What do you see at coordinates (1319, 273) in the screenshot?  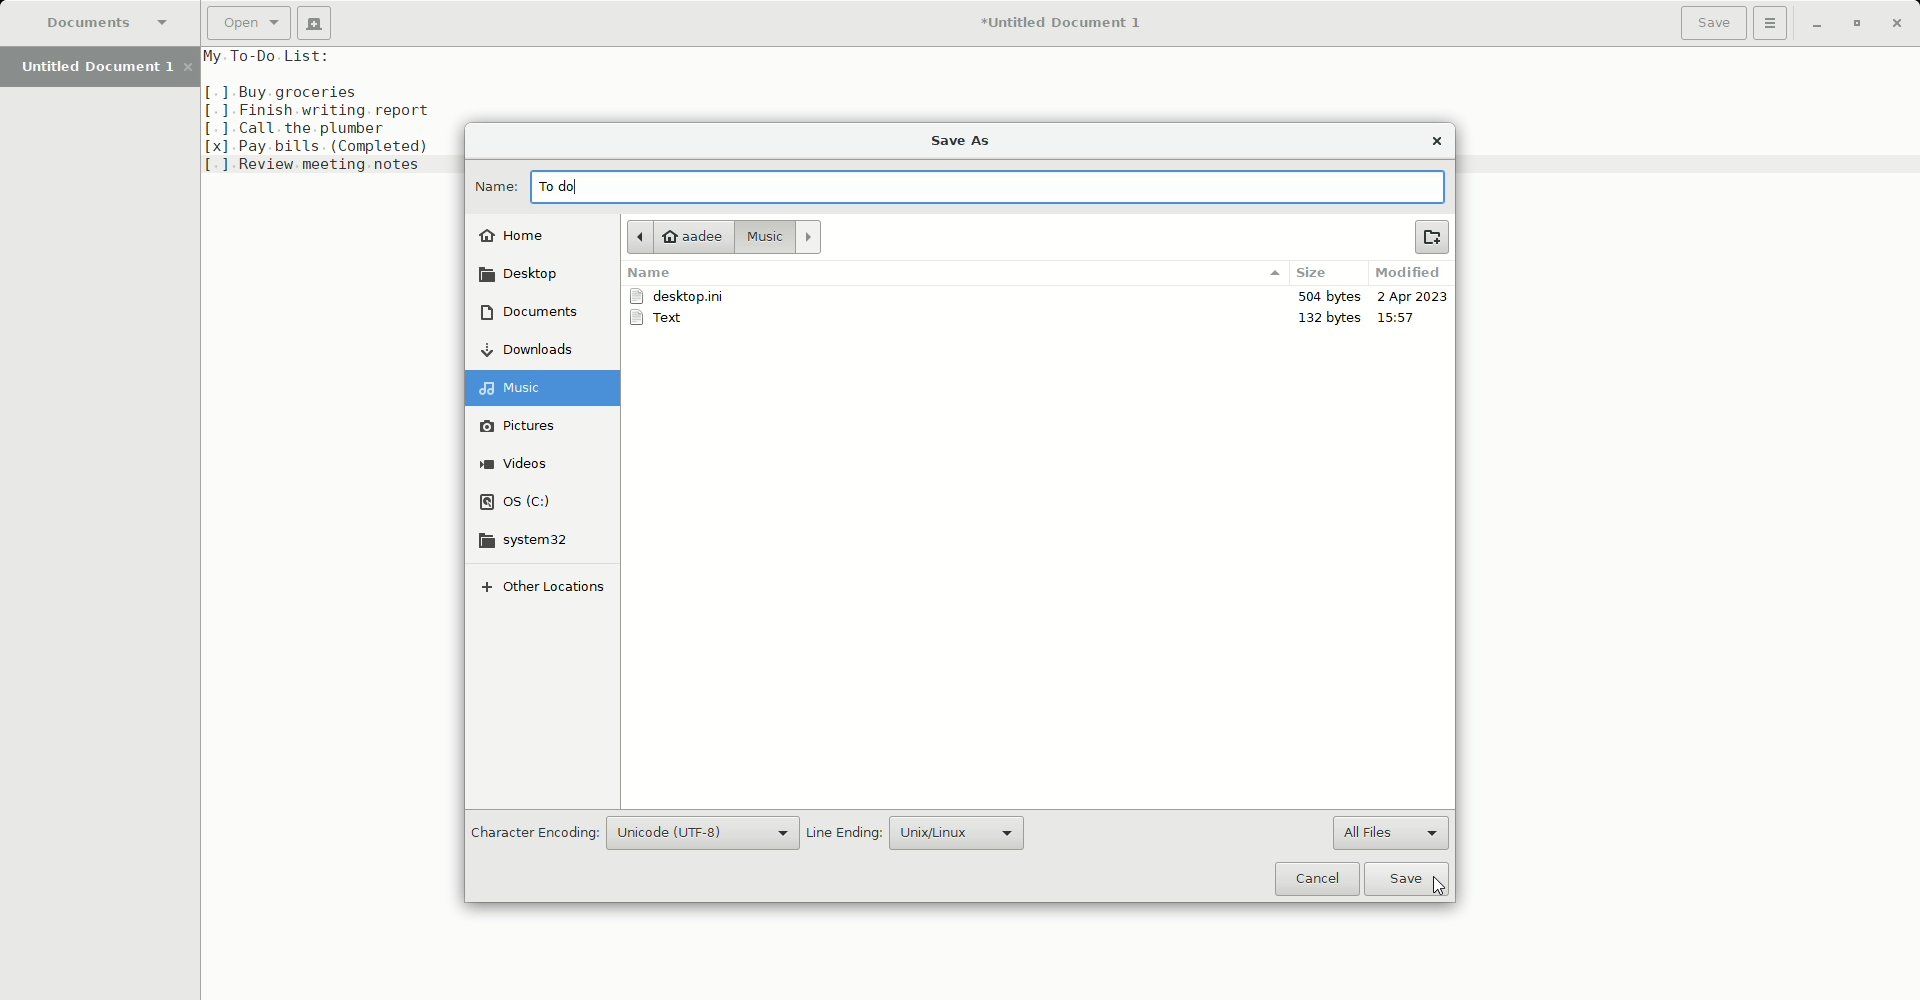 I see `Size` at bounding box center [1319, 273].